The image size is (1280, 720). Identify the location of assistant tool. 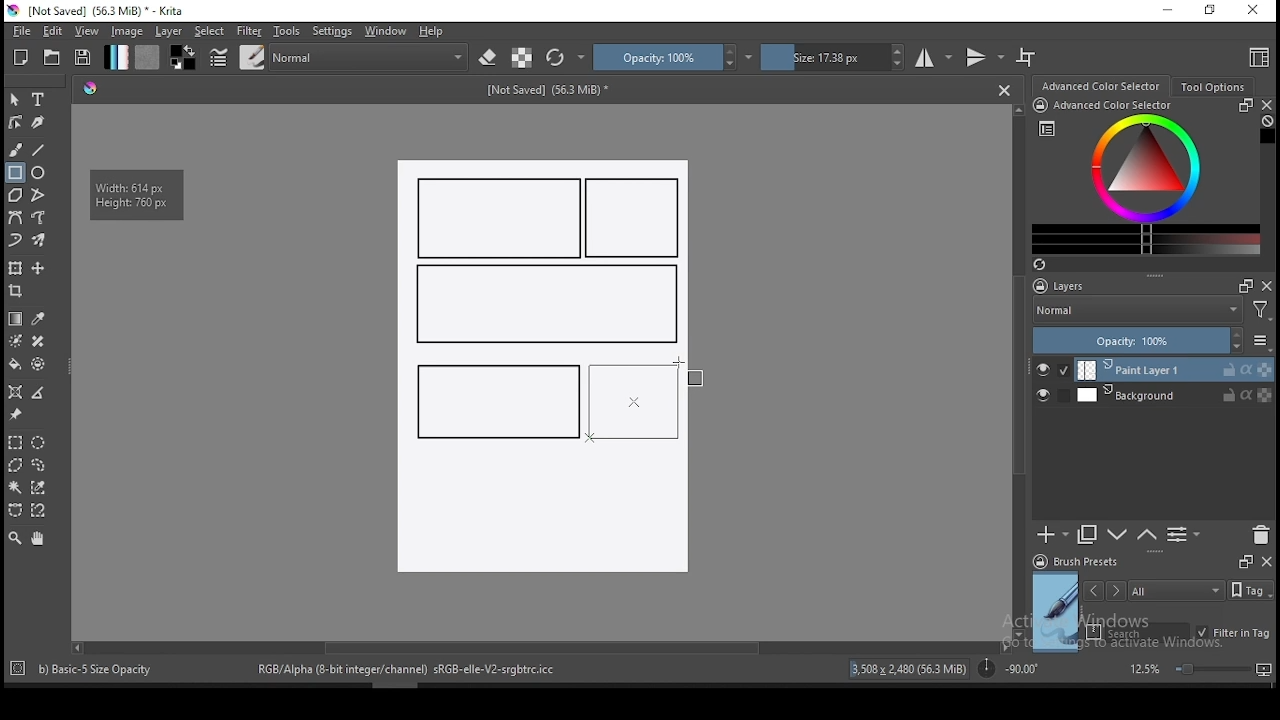
(15, 392).